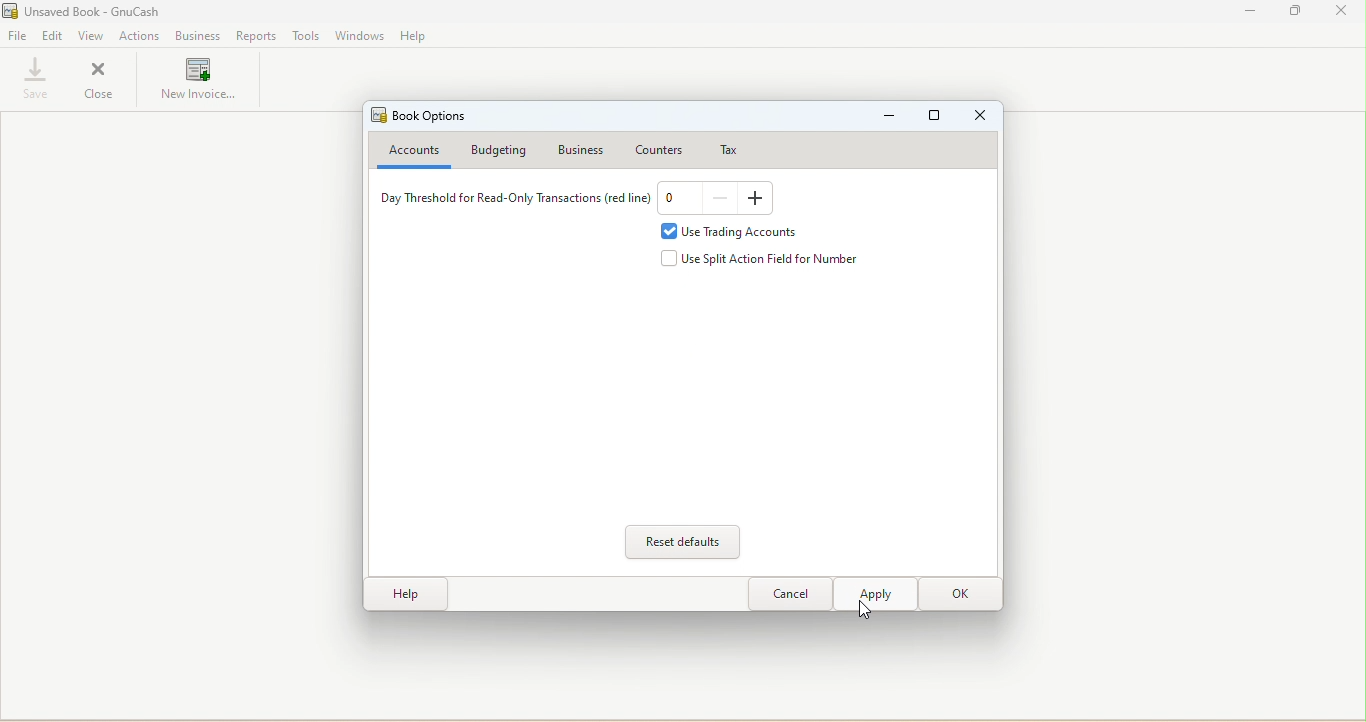 This screenshot has width=1366, height=722. I want to click on Tools, so click(304, 36).